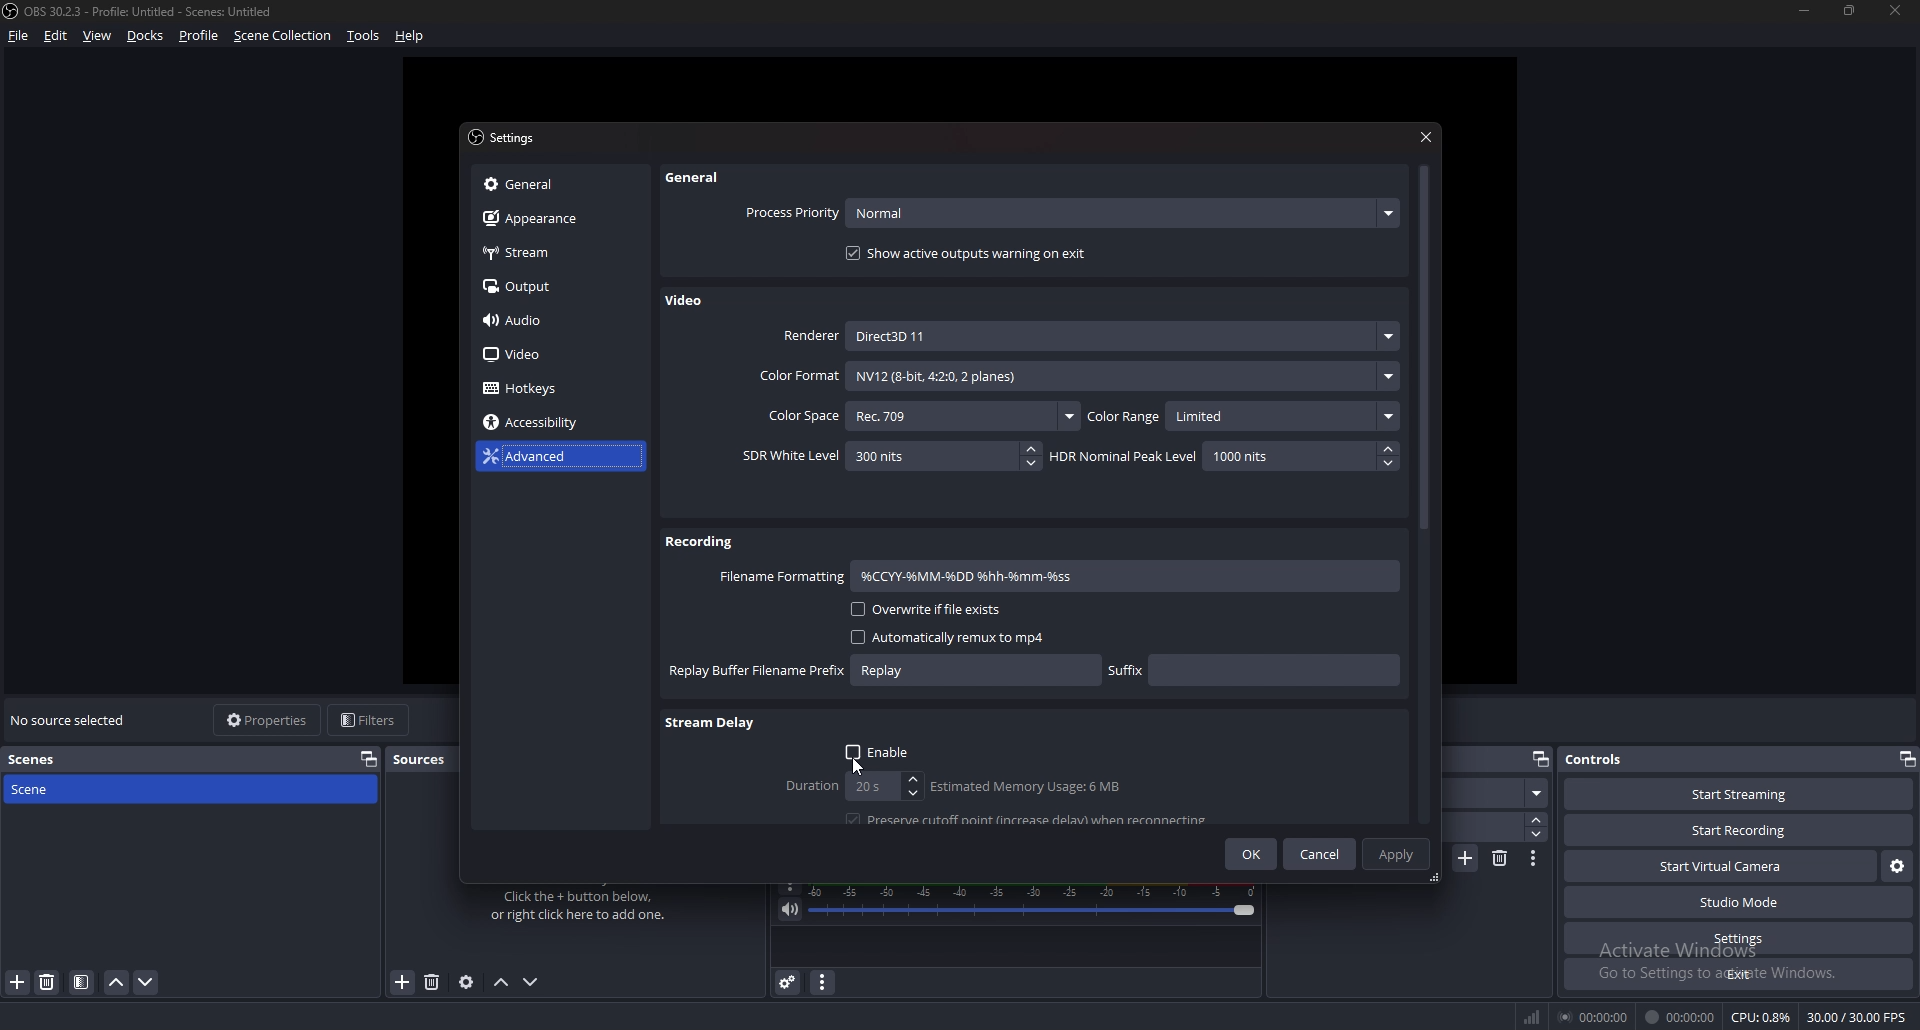  I want to click on Stream delay, so click(711, 725).